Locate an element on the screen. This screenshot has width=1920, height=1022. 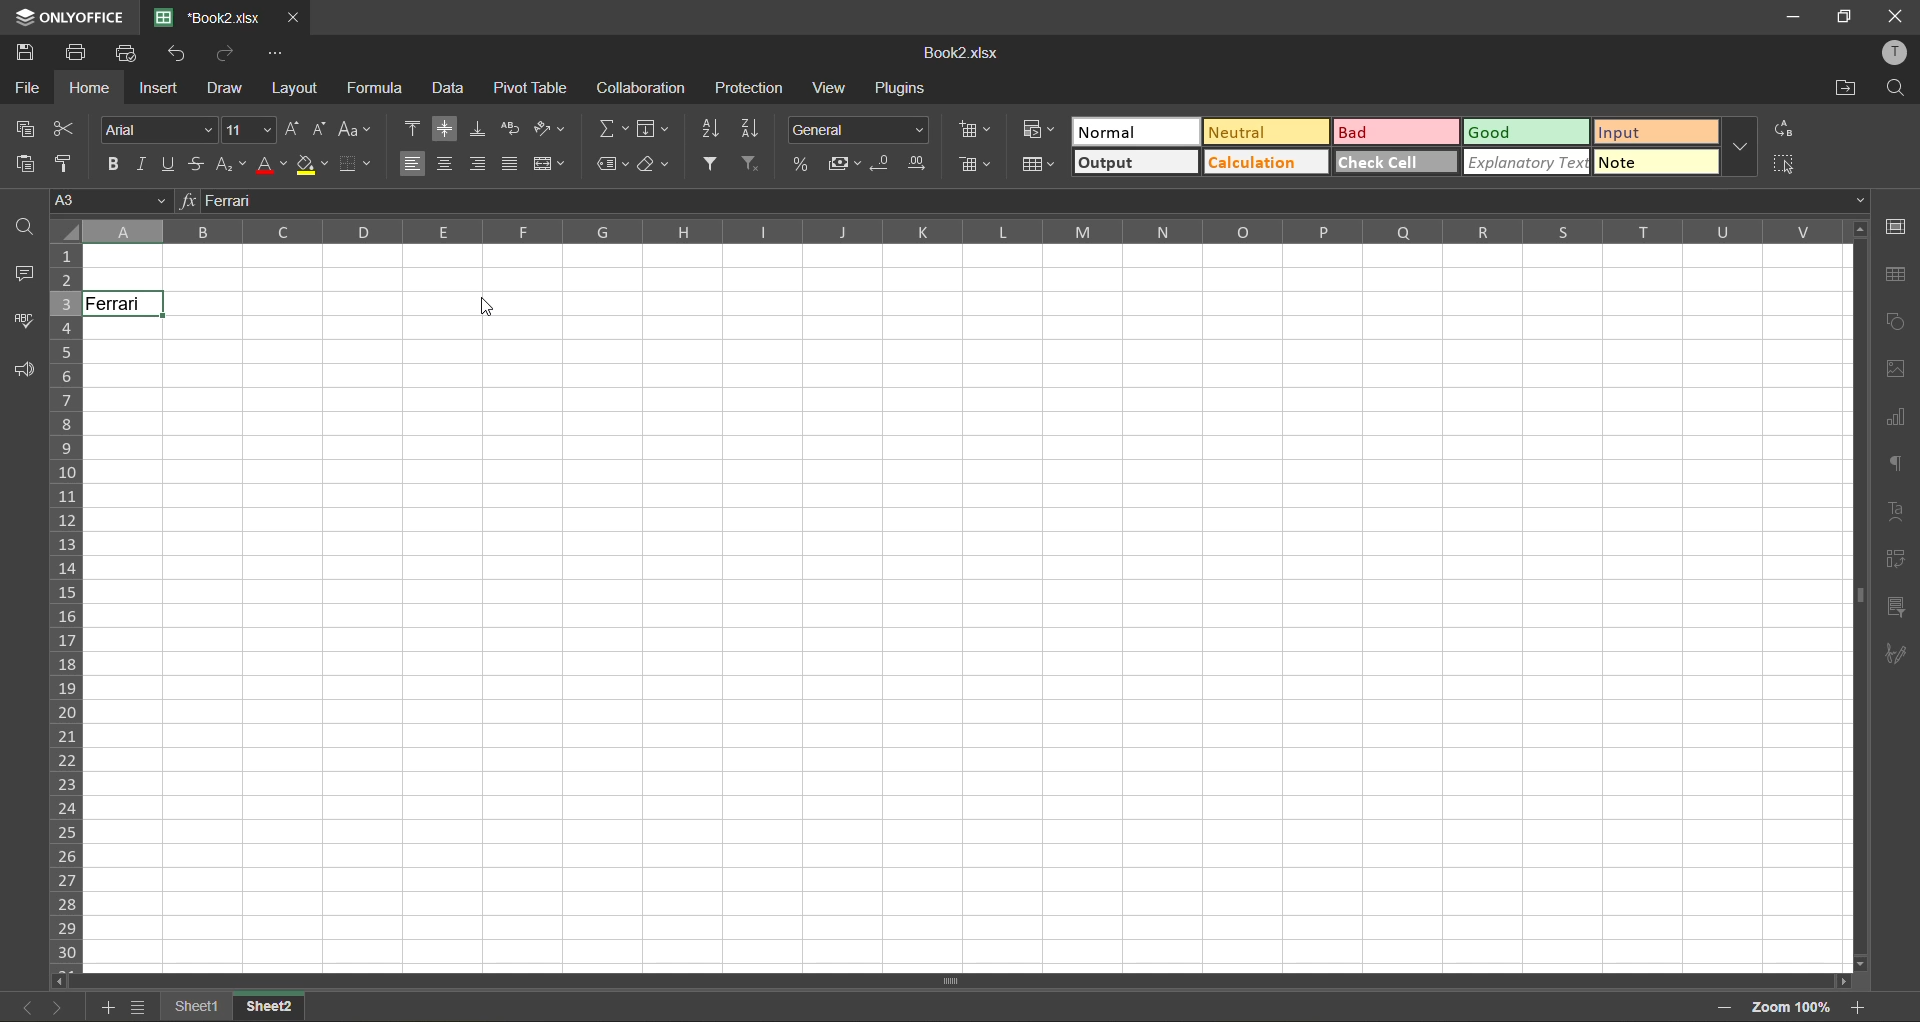
quick print is located at coordinates (128, 53).